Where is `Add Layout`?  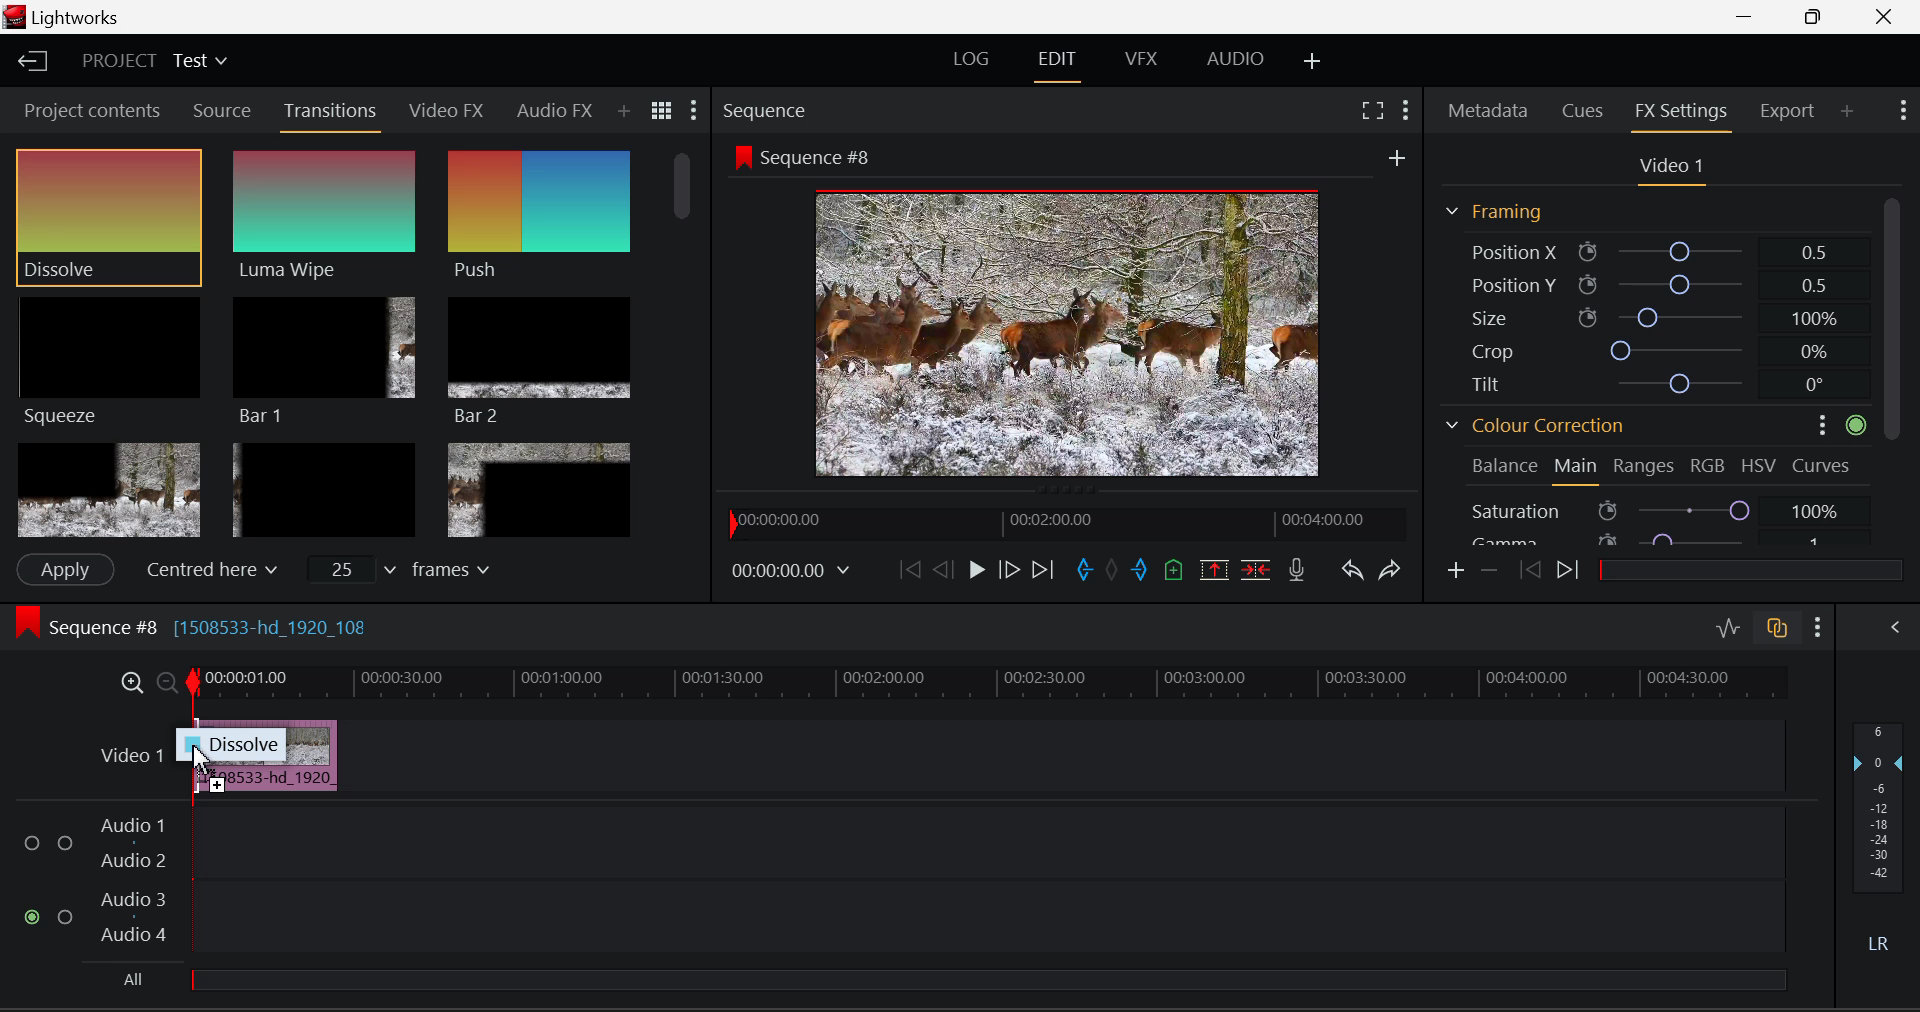
Add Layout is located at coordinates (1313, 59).